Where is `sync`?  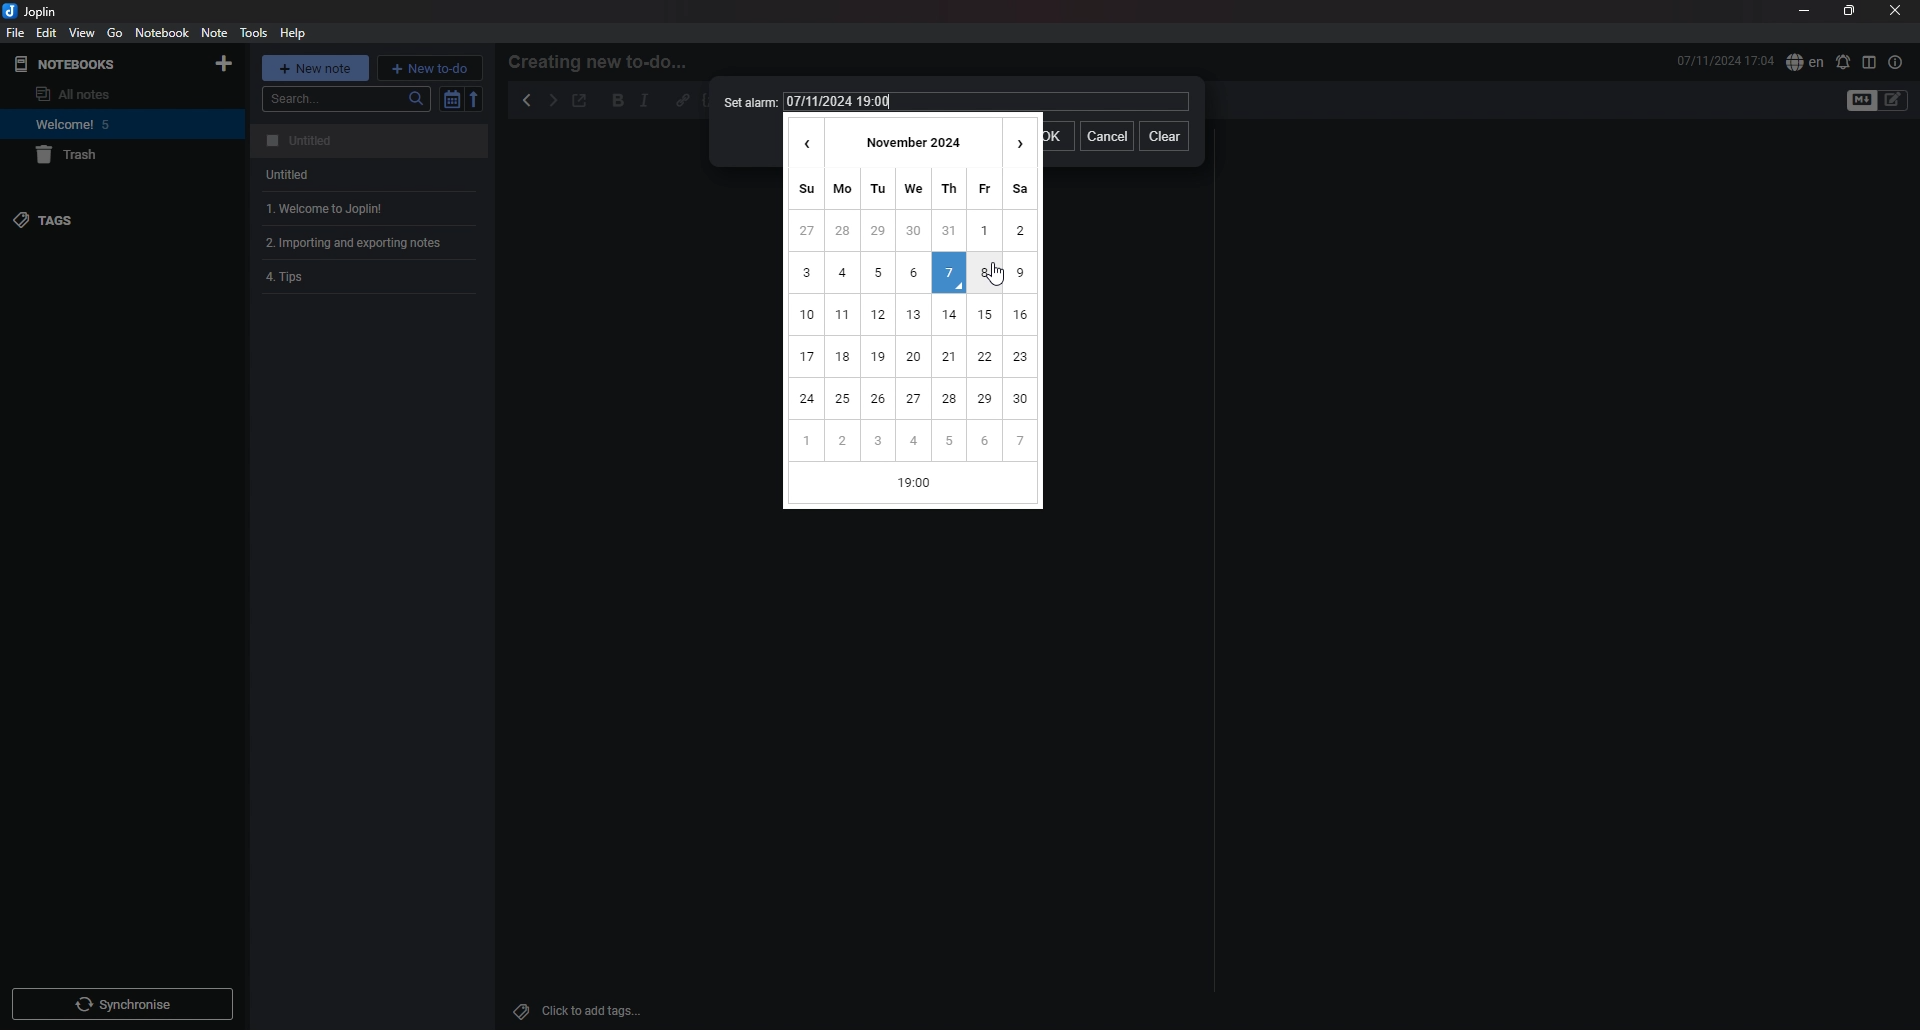 sync is located at coordinates (122, 1003).